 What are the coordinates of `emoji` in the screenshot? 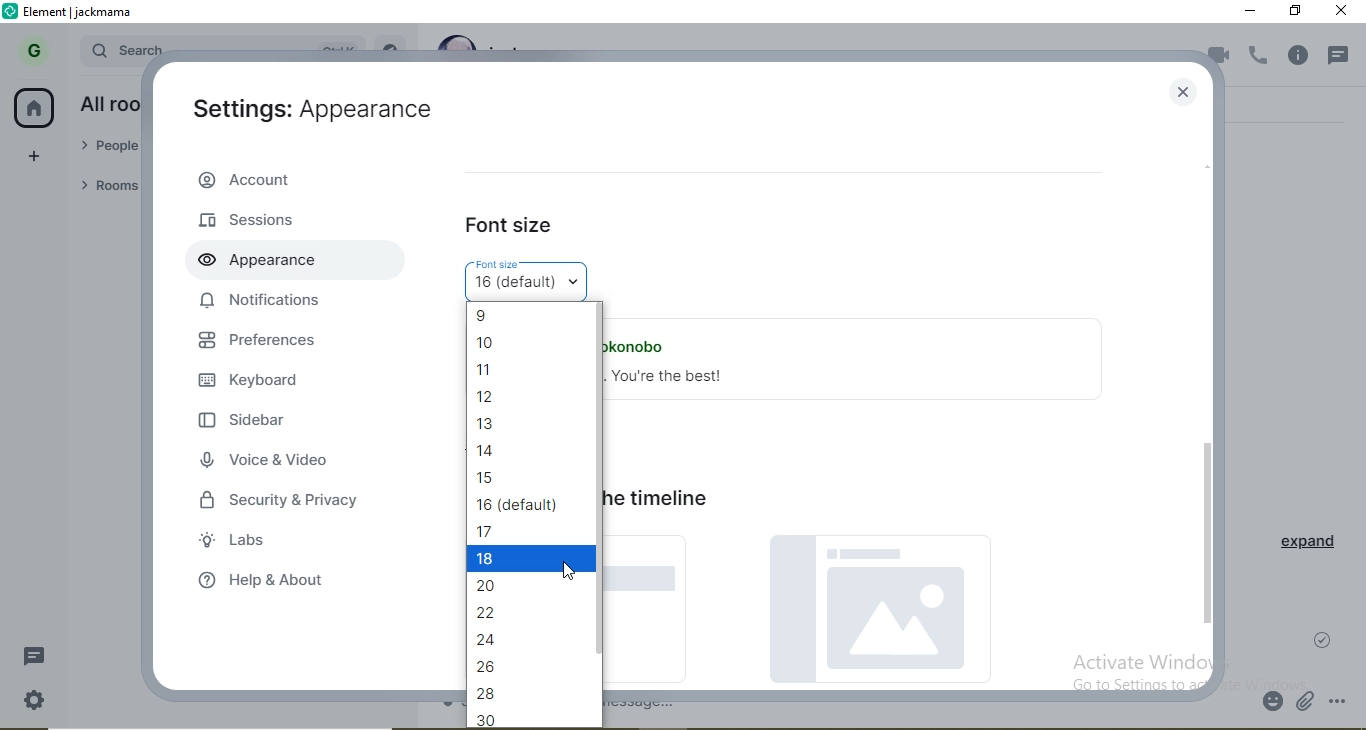 It's located at (1274, 703).